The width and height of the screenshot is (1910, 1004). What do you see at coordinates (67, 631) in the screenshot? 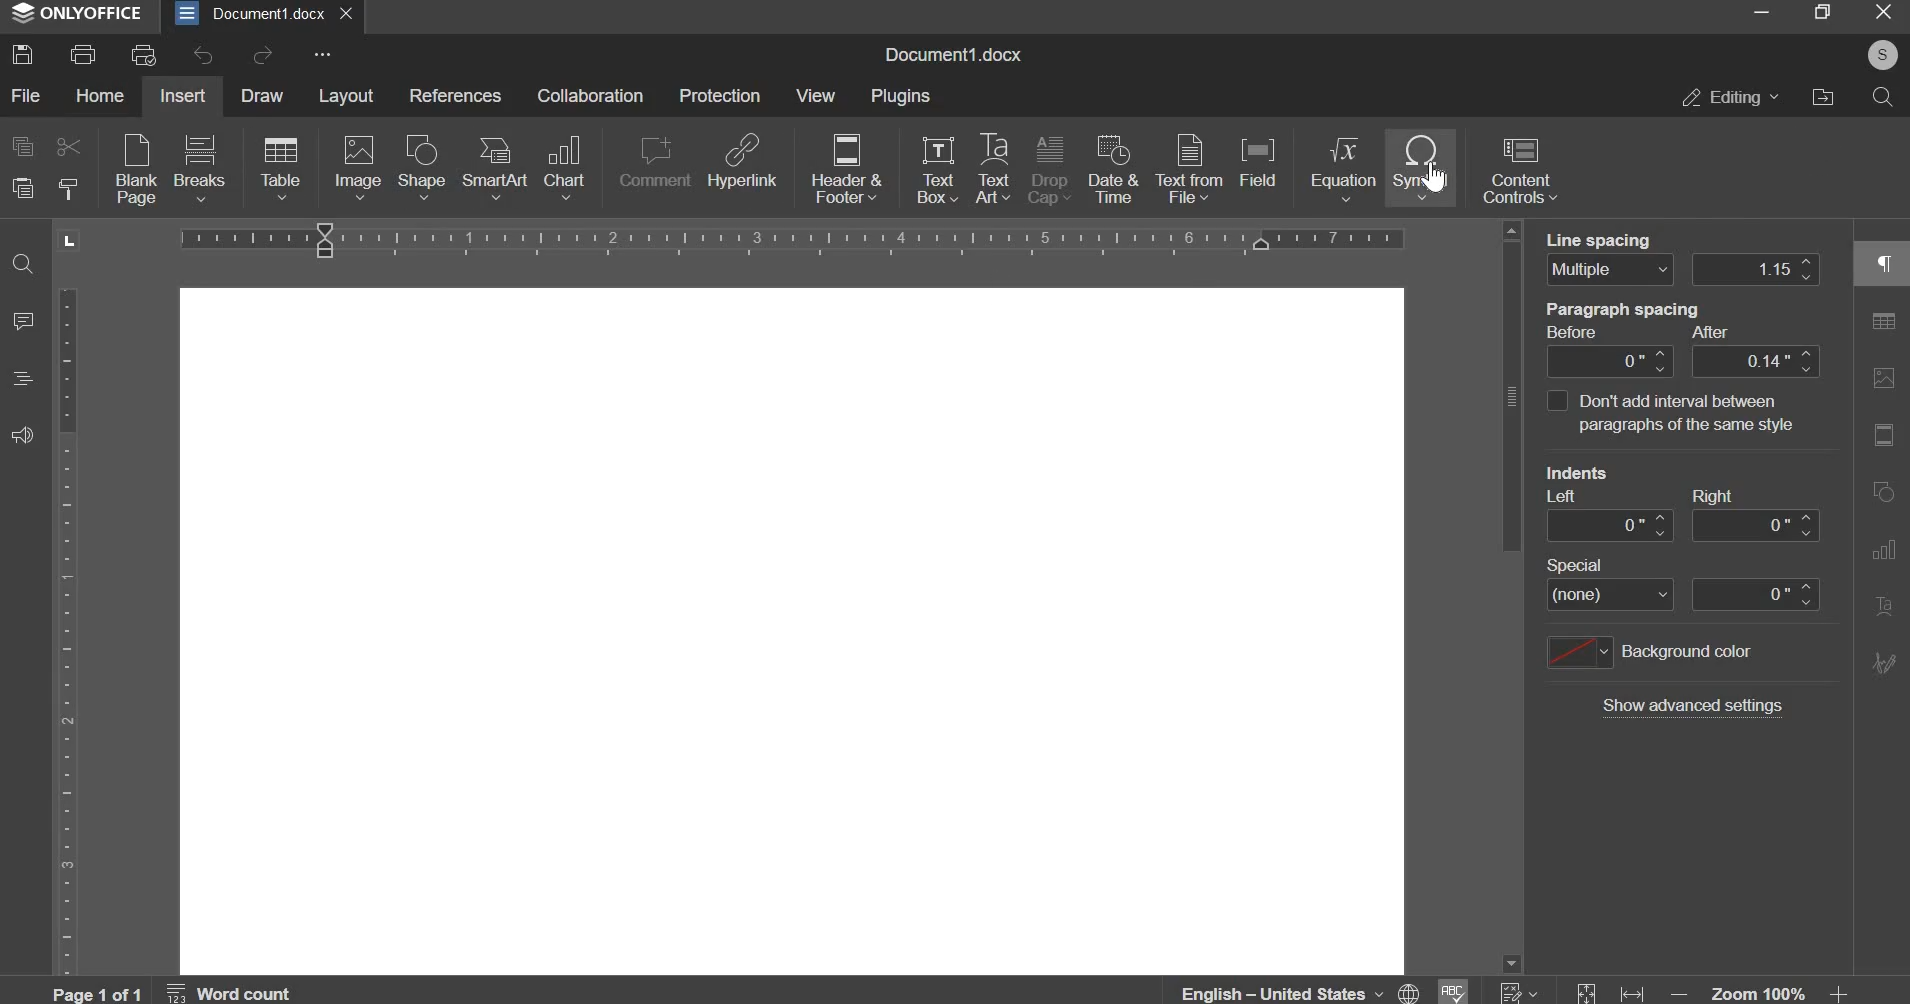
I see `vertical scale` at bounding box center [67, 631].